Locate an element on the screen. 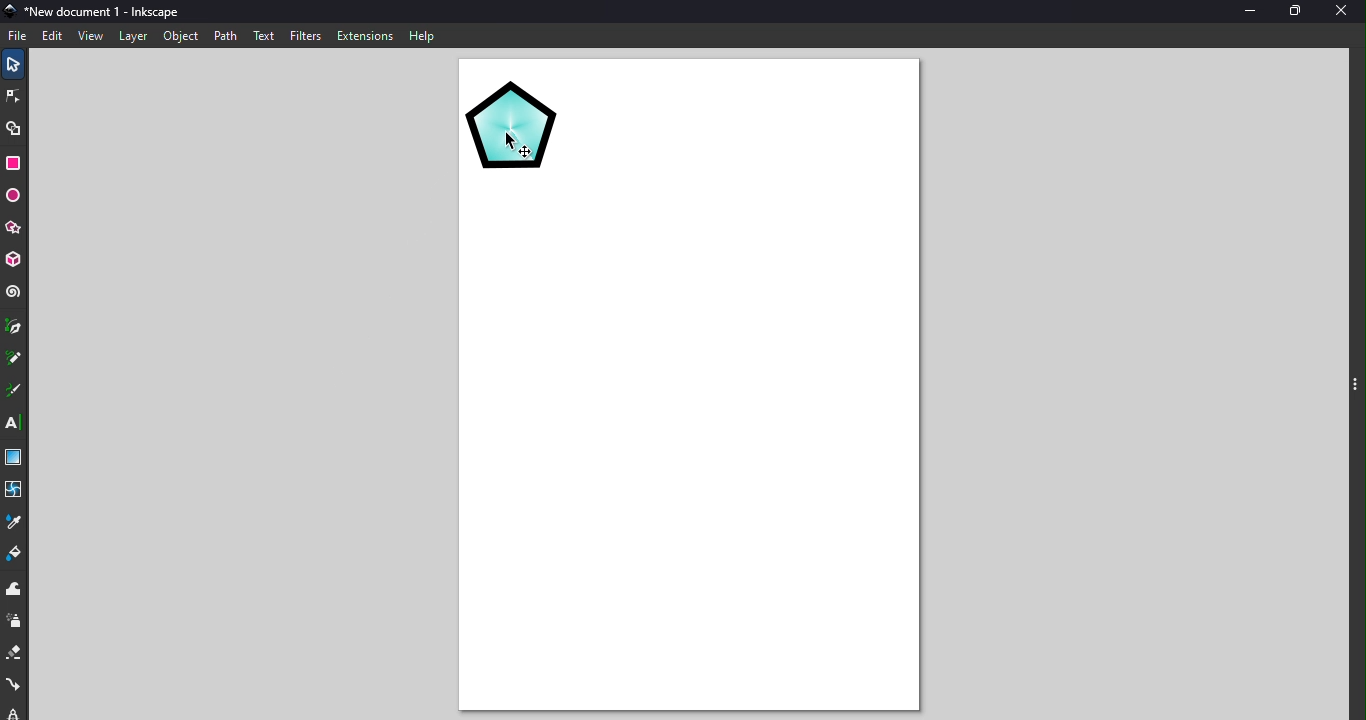 Image resolution: width=1366 pixels, height=720 pixels. View is located at coordinates (88, 36).